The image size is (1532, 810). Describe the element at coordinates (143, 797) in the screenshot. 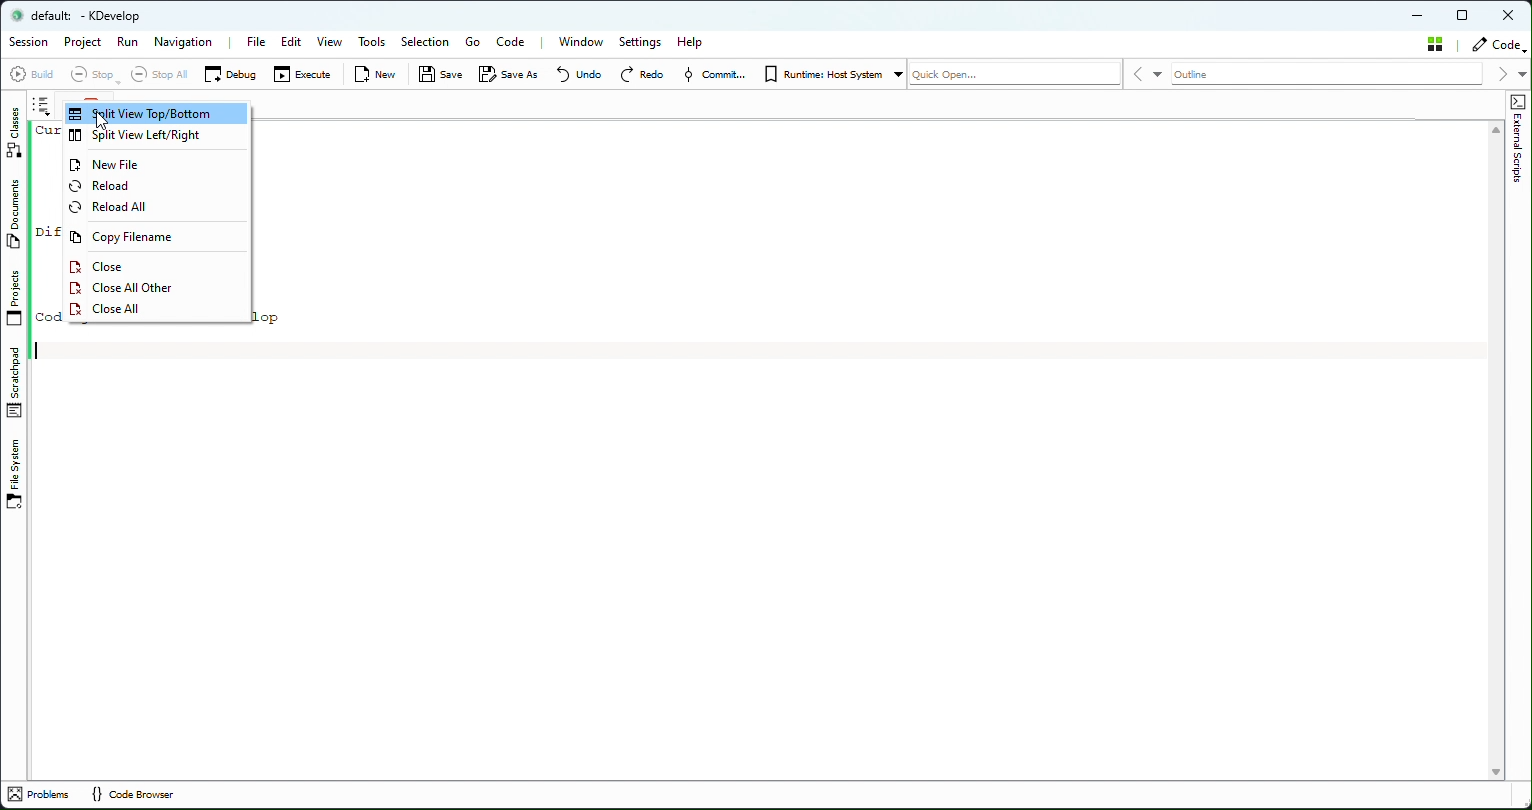

I see `Code Browser` at that location.